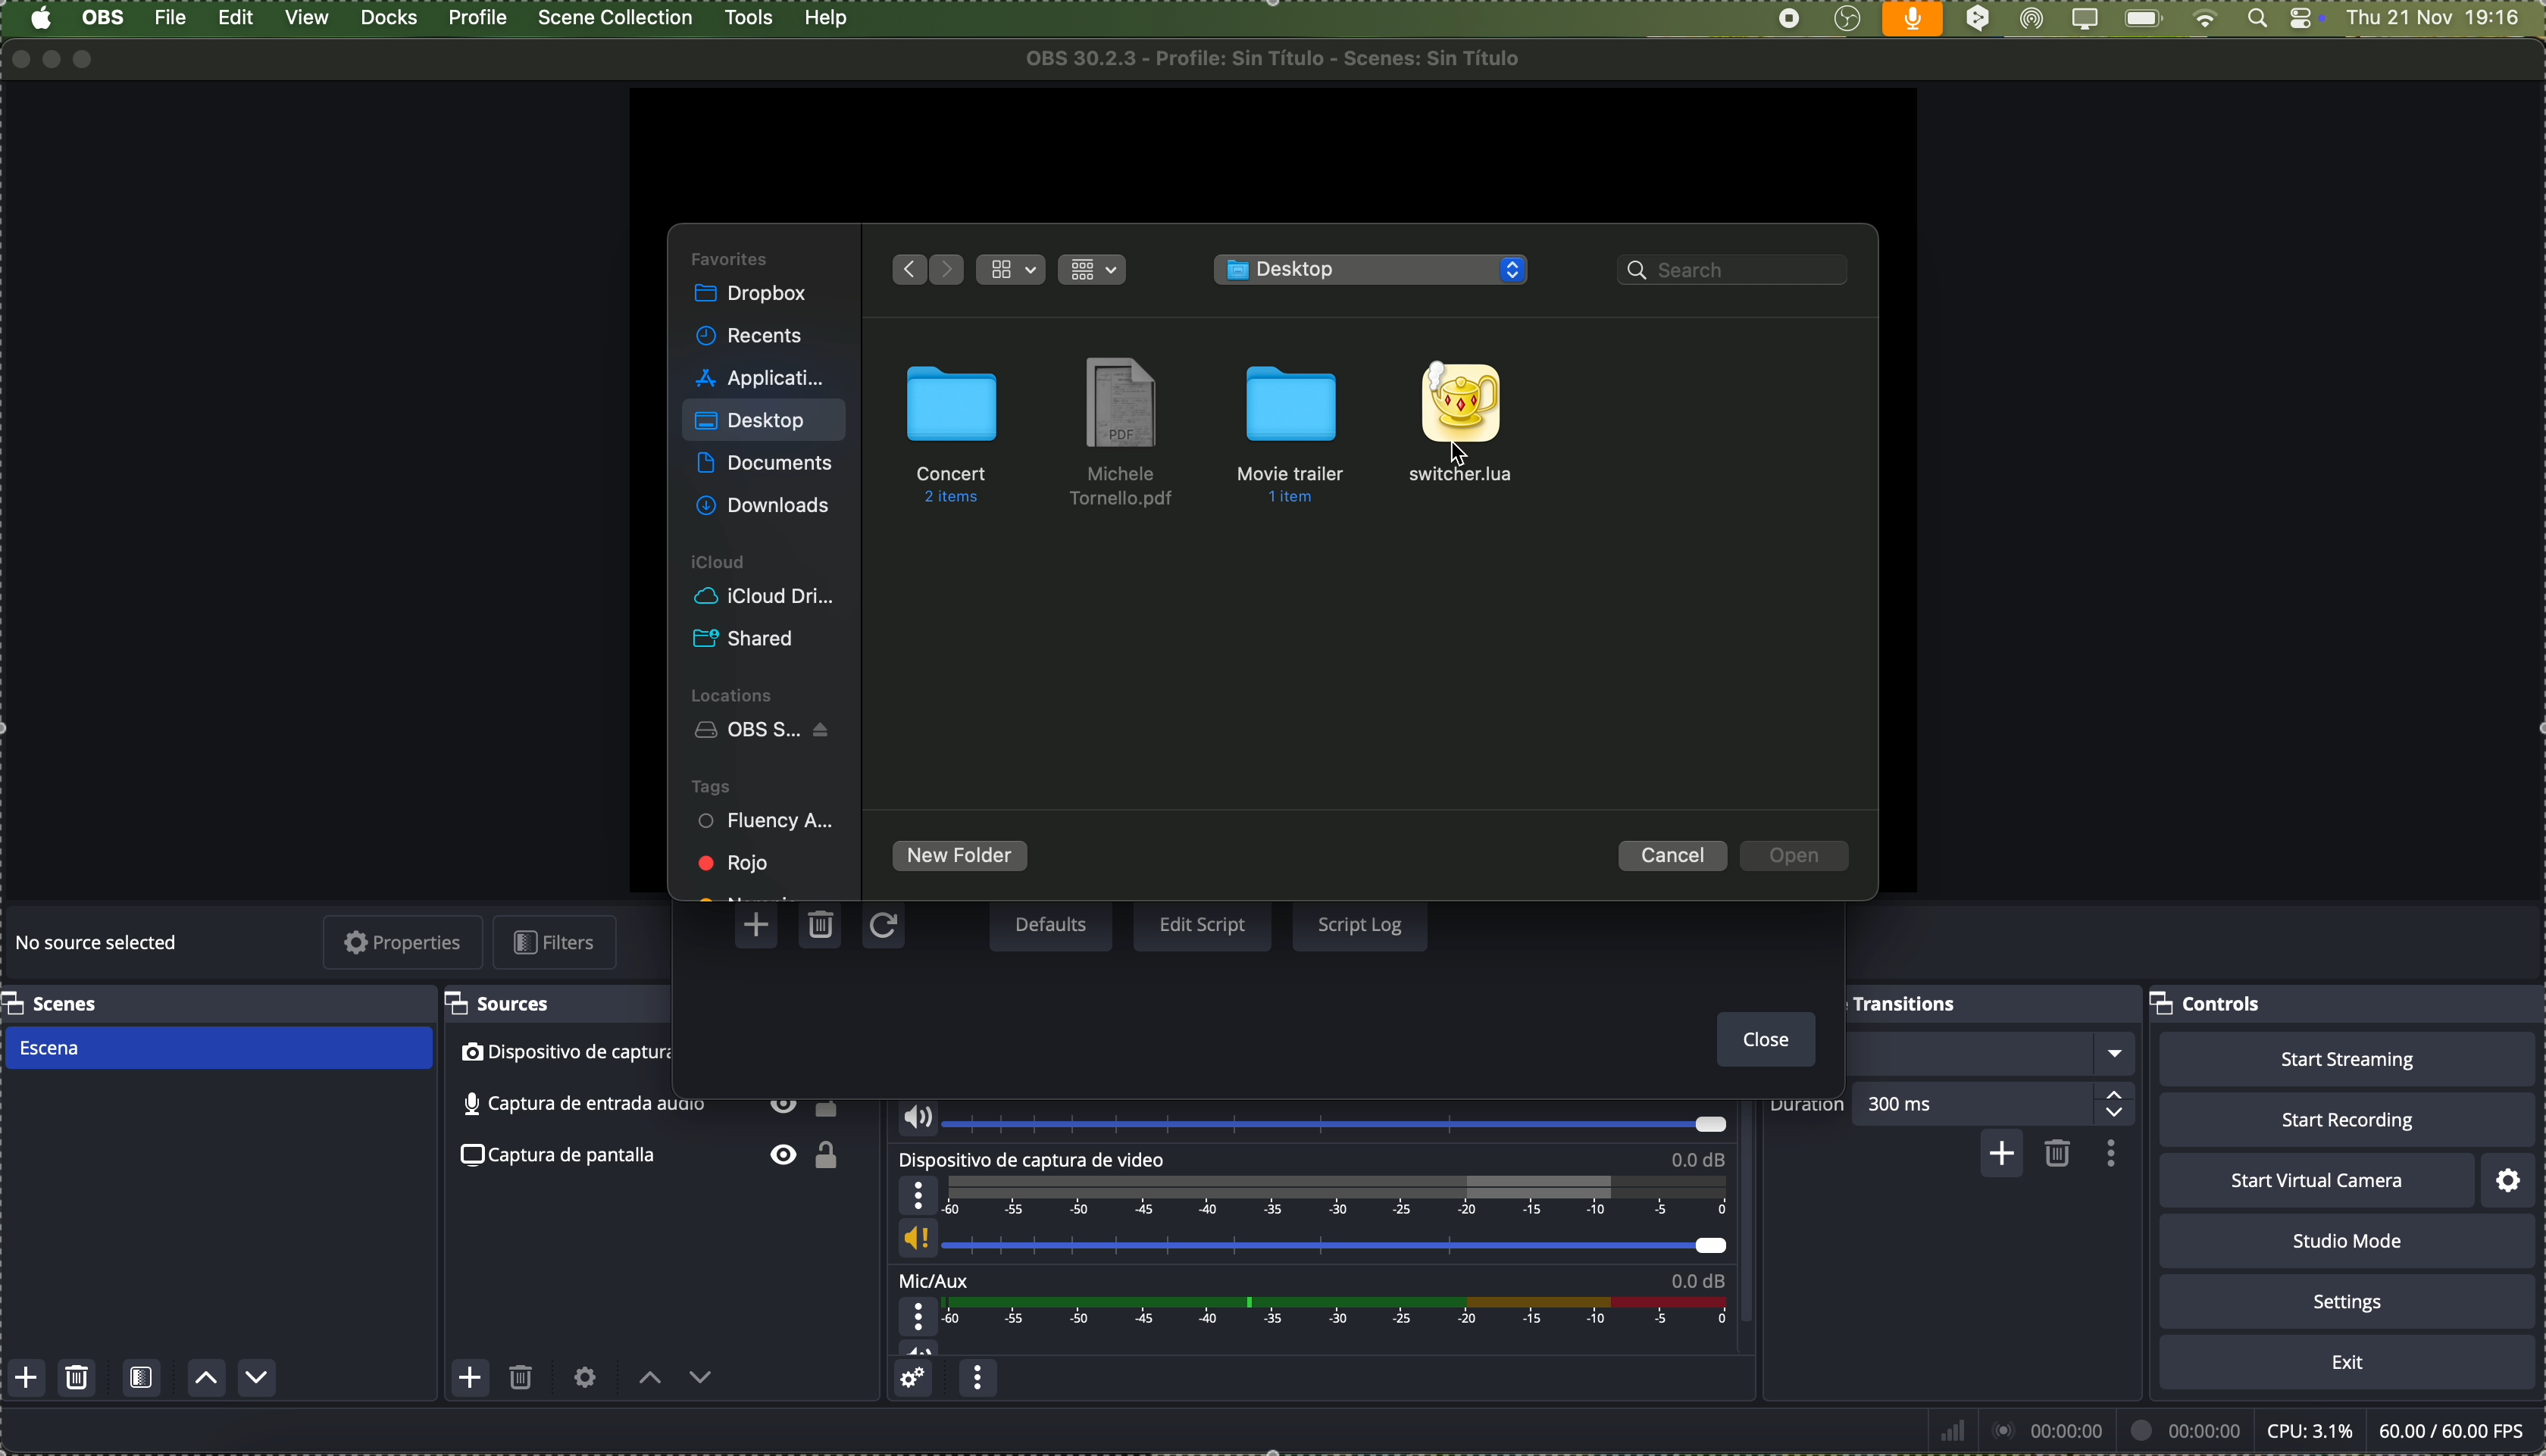 This screenshot has width=2546, height=1456. What do you see at coordinates (752, 337) in the screenshot?
I see `recents` at bounding box center [752, 337].